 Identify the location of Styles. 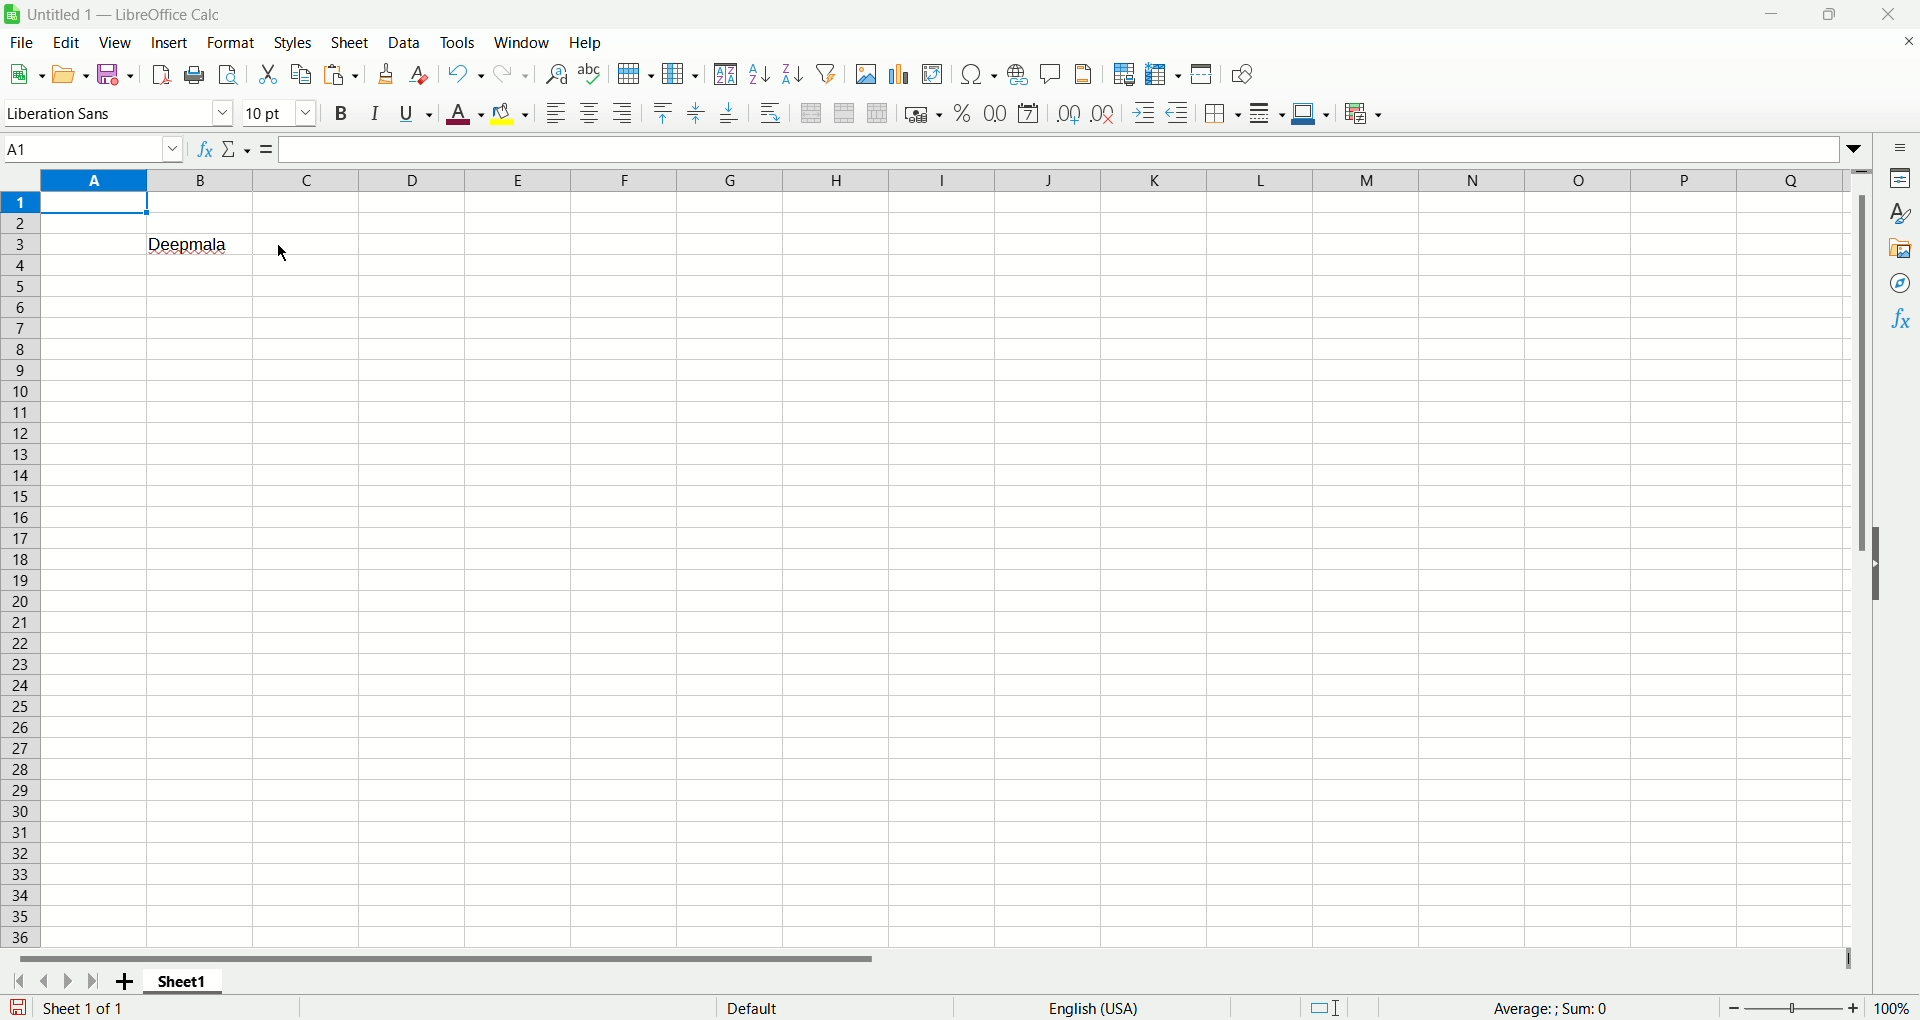
(293, 43).